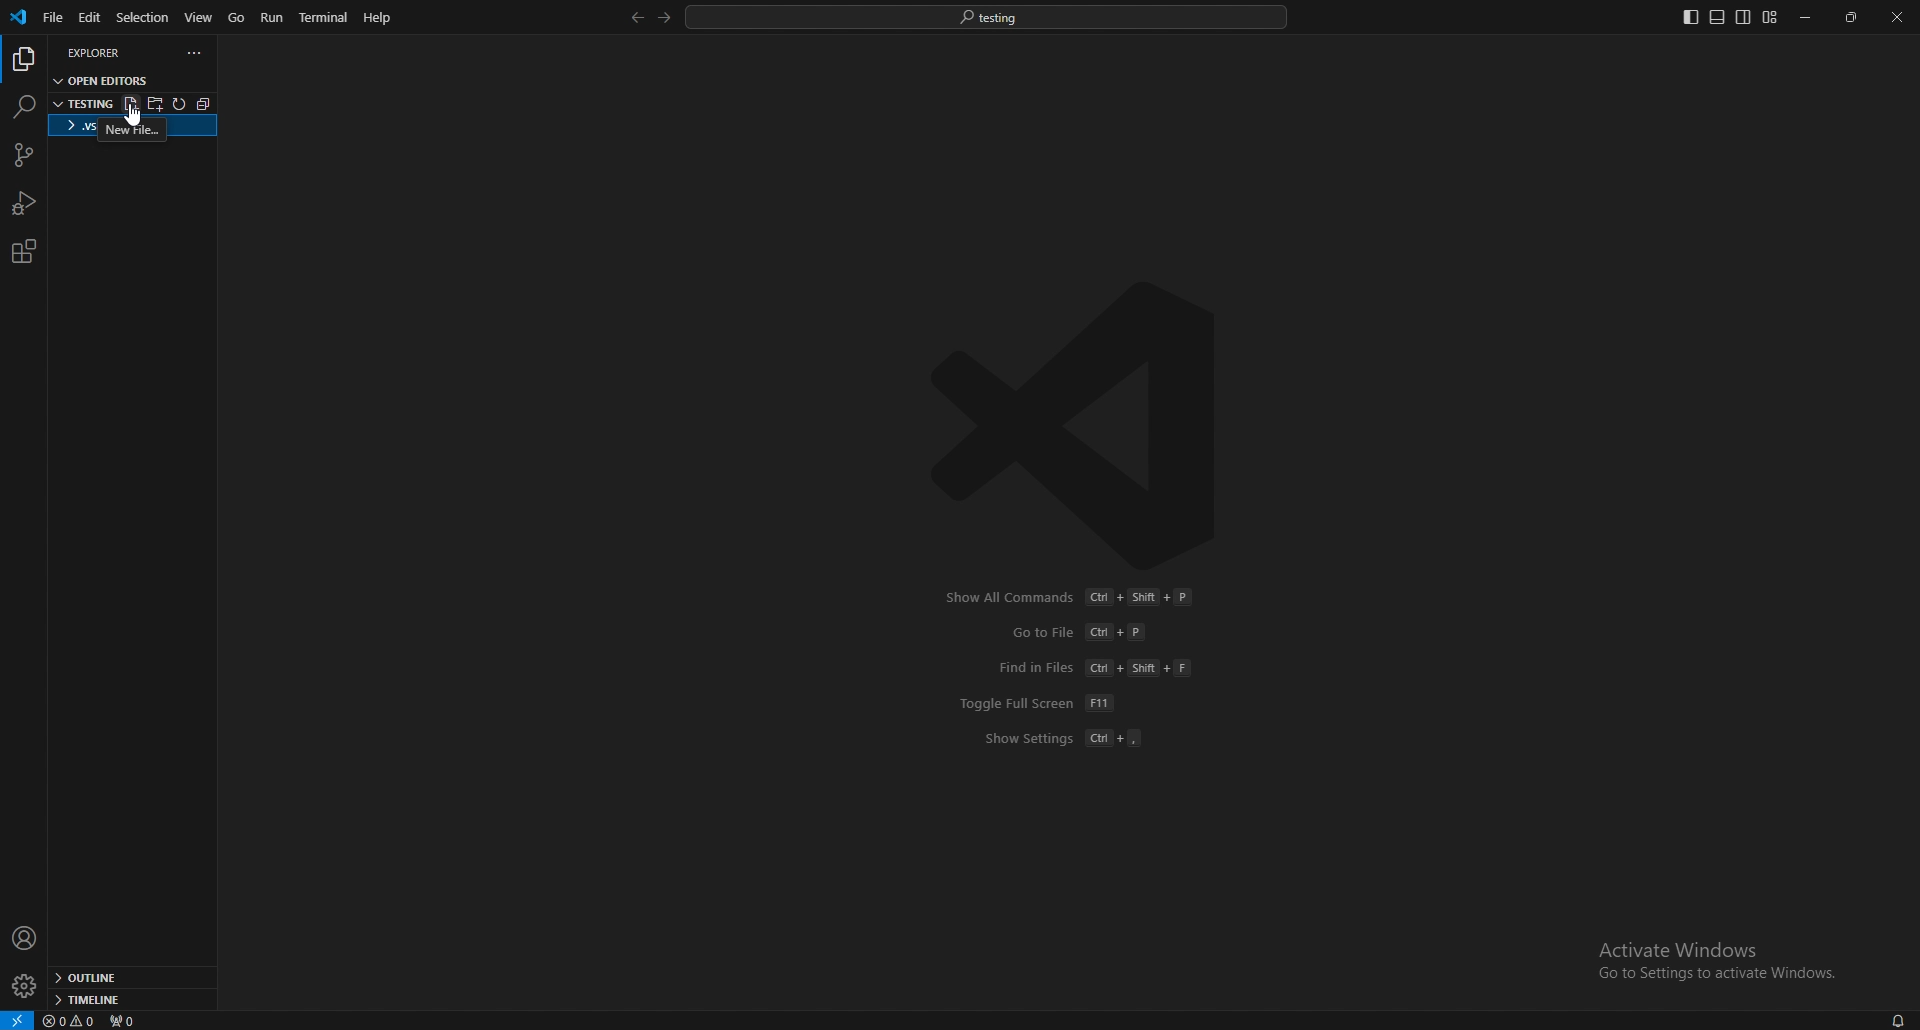  I want to click on vscode, so click(20, 17).